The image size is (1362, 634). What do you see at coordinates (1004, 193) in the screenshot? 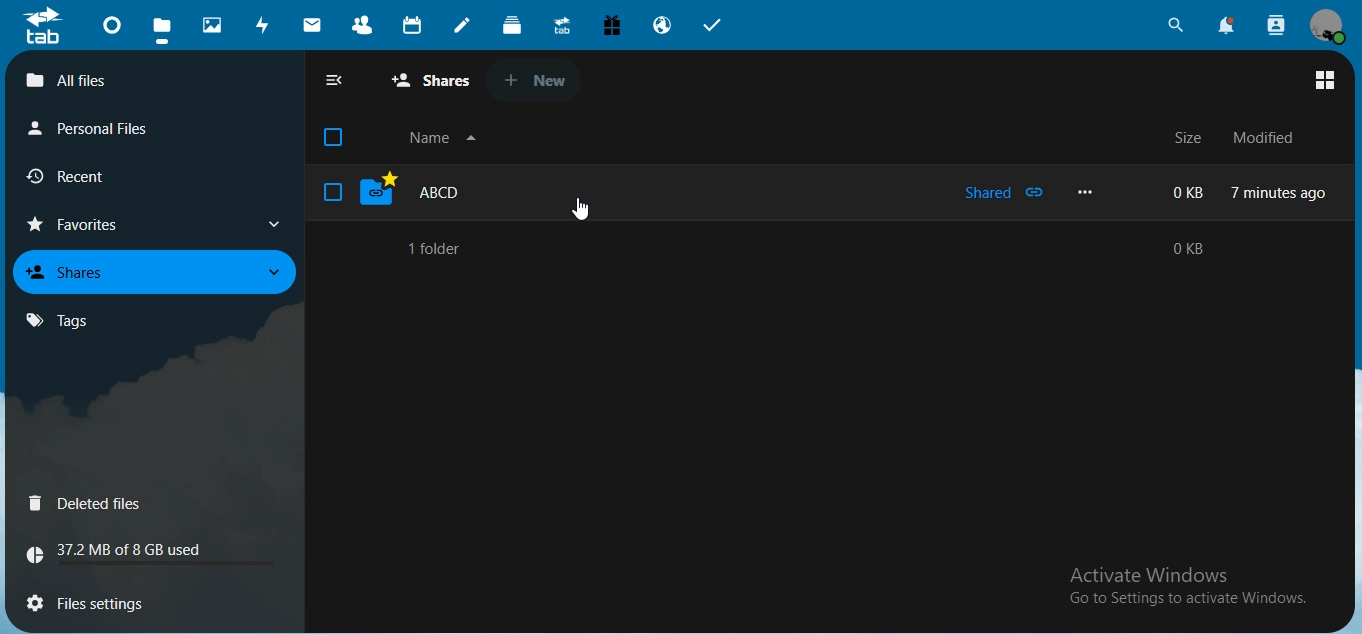
I see `shared` at bounding box center [1004, 193].